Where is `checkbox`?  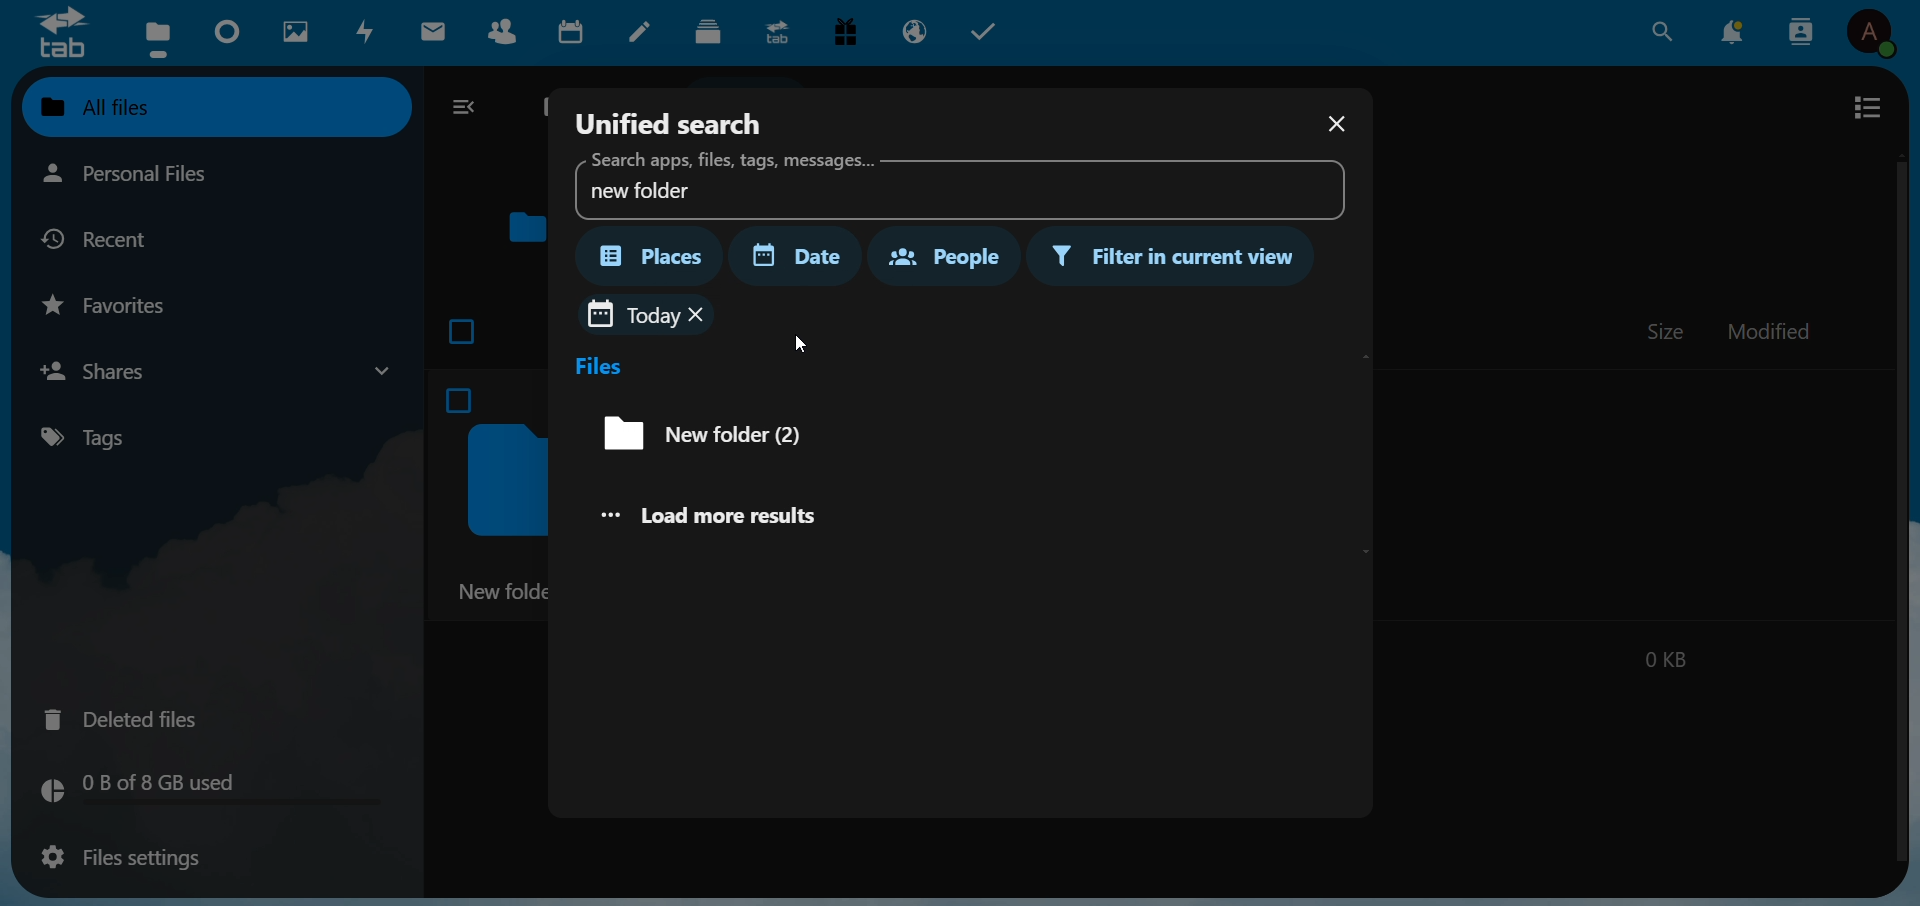 checkbox is located at coordinates (465, 404).